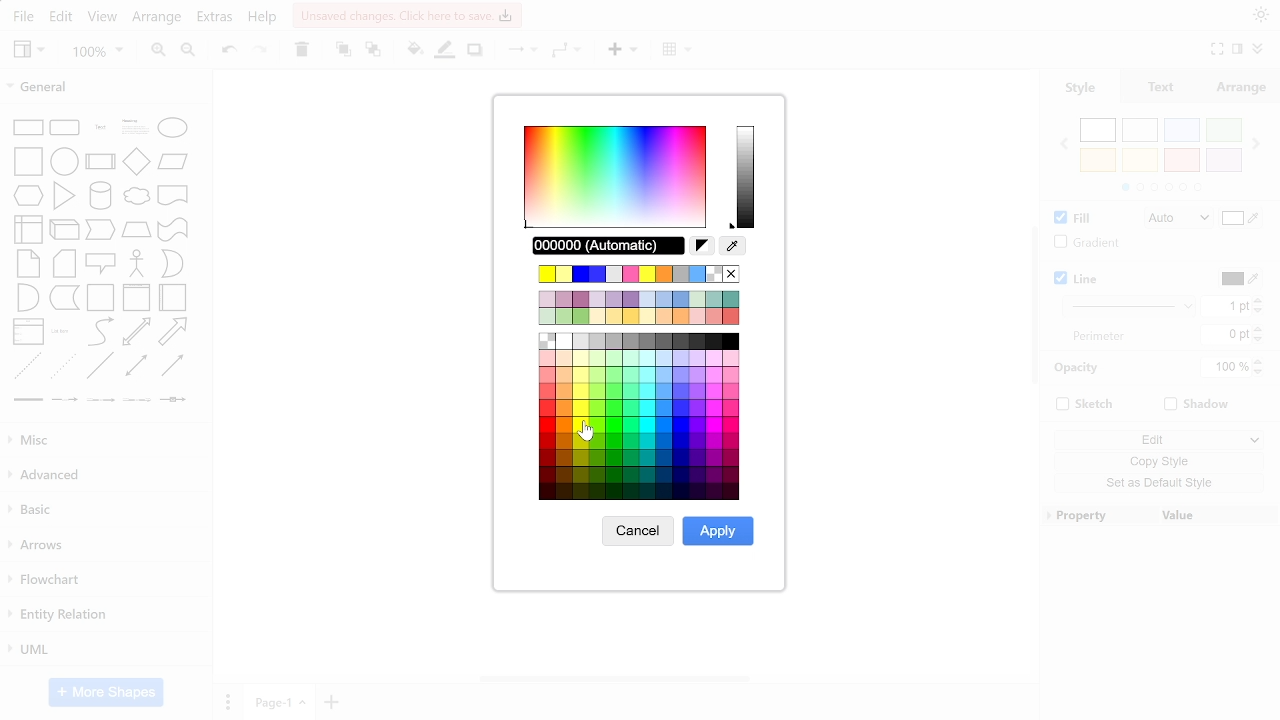 This screenshot has width=1280, height=720. Describe the element at coordinates (638, 532) in the screenshot. I see `cancel` at that location.